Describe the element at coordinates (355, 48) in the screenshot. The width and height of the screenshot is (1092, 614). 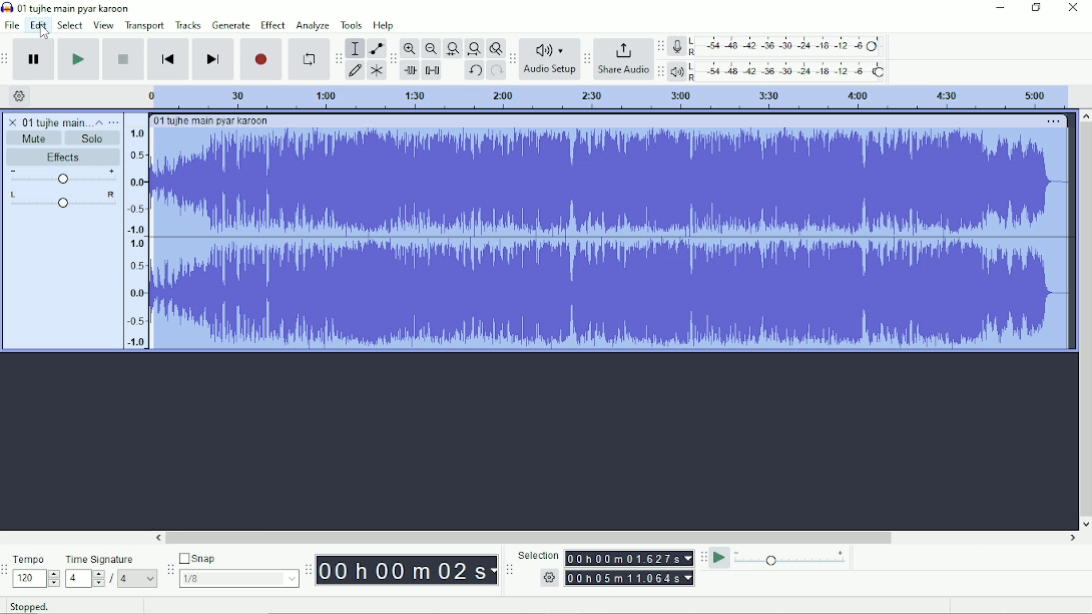
I see `Selection tool` at that location.